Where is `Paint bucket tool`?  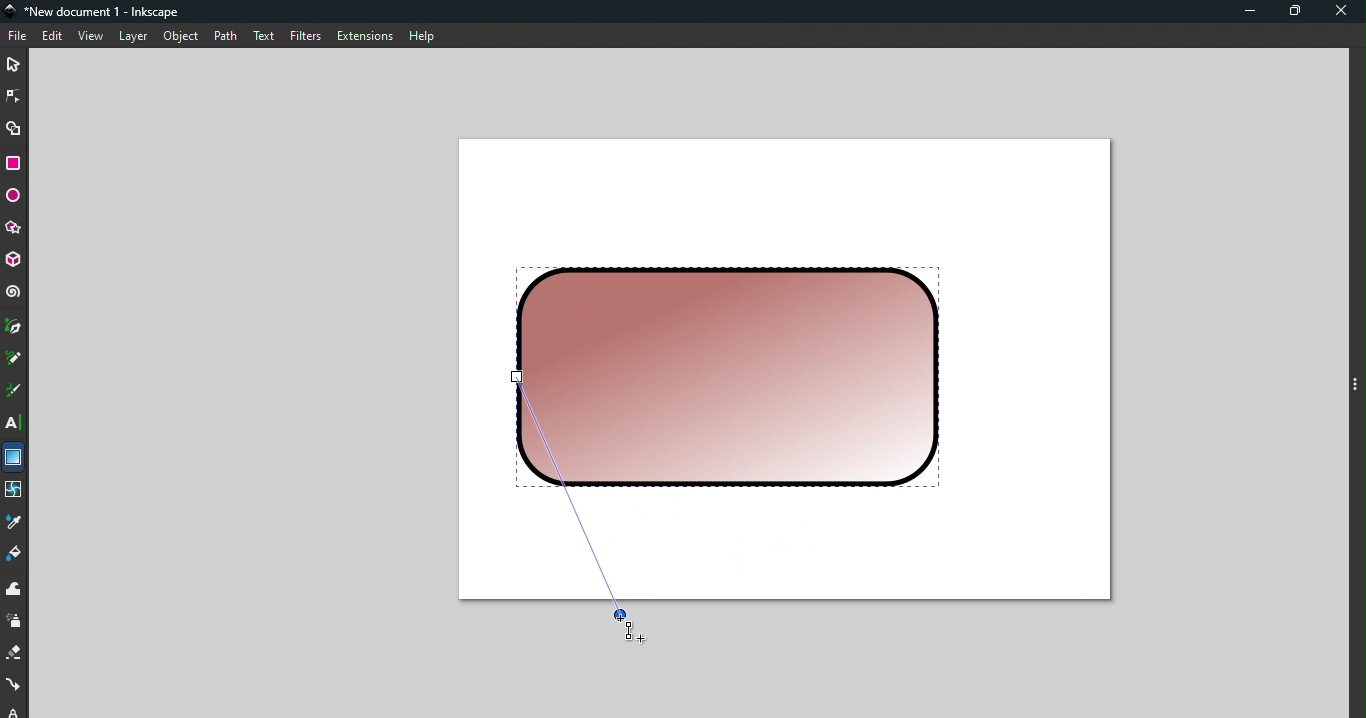 Paint bucket tool is located at coordinates (18, 557).